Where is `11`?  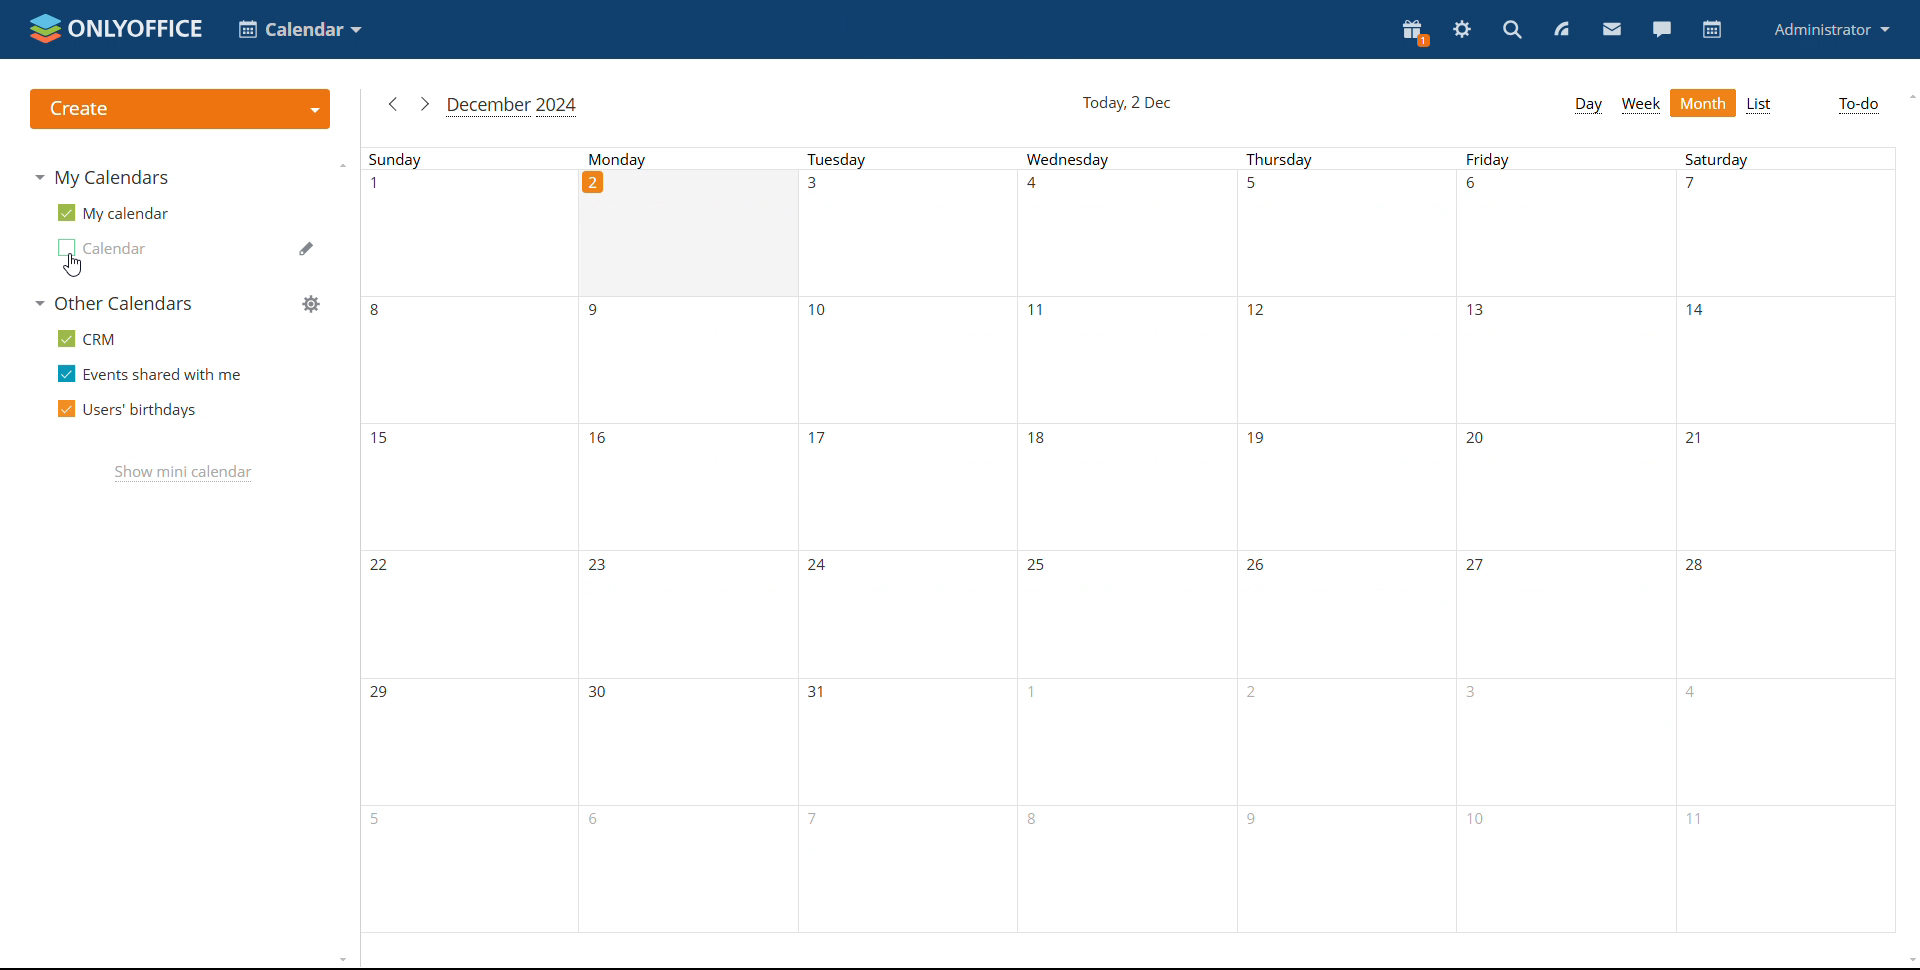
11 is located at coordinates (1784, 867).